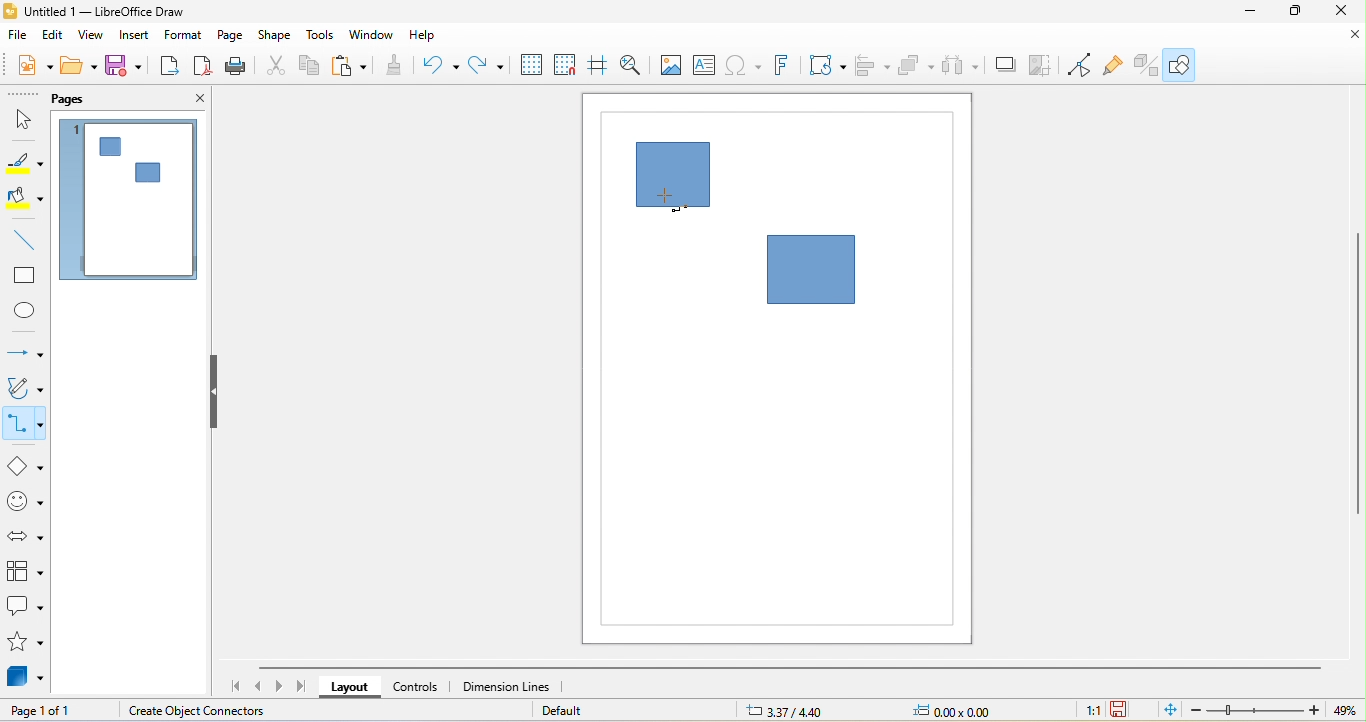 The width and height of the screenshot is (1366, 722). What do you see at coordinates (1167, 712) in the screenshot?
I see `fit page to current window` at bounding box center [1167, 712].